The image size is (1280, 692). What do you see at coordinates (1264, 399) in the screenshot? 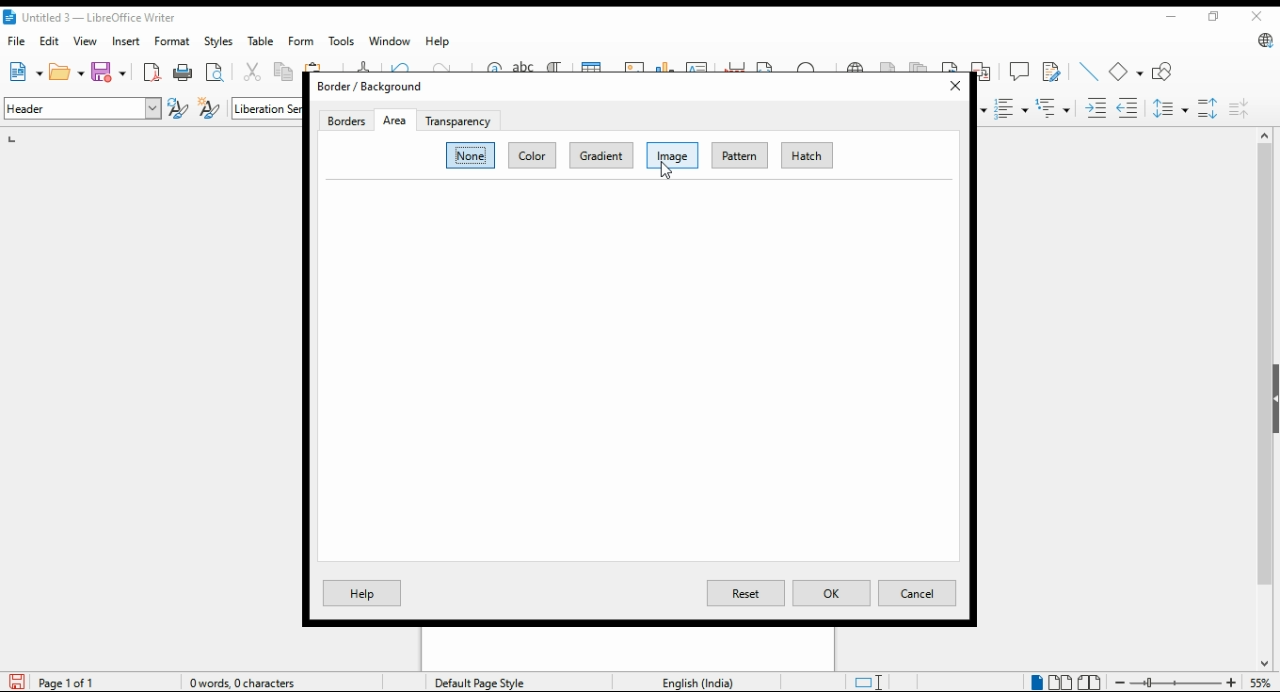
I see `scroll bar` at bounding box center [1264, 399].